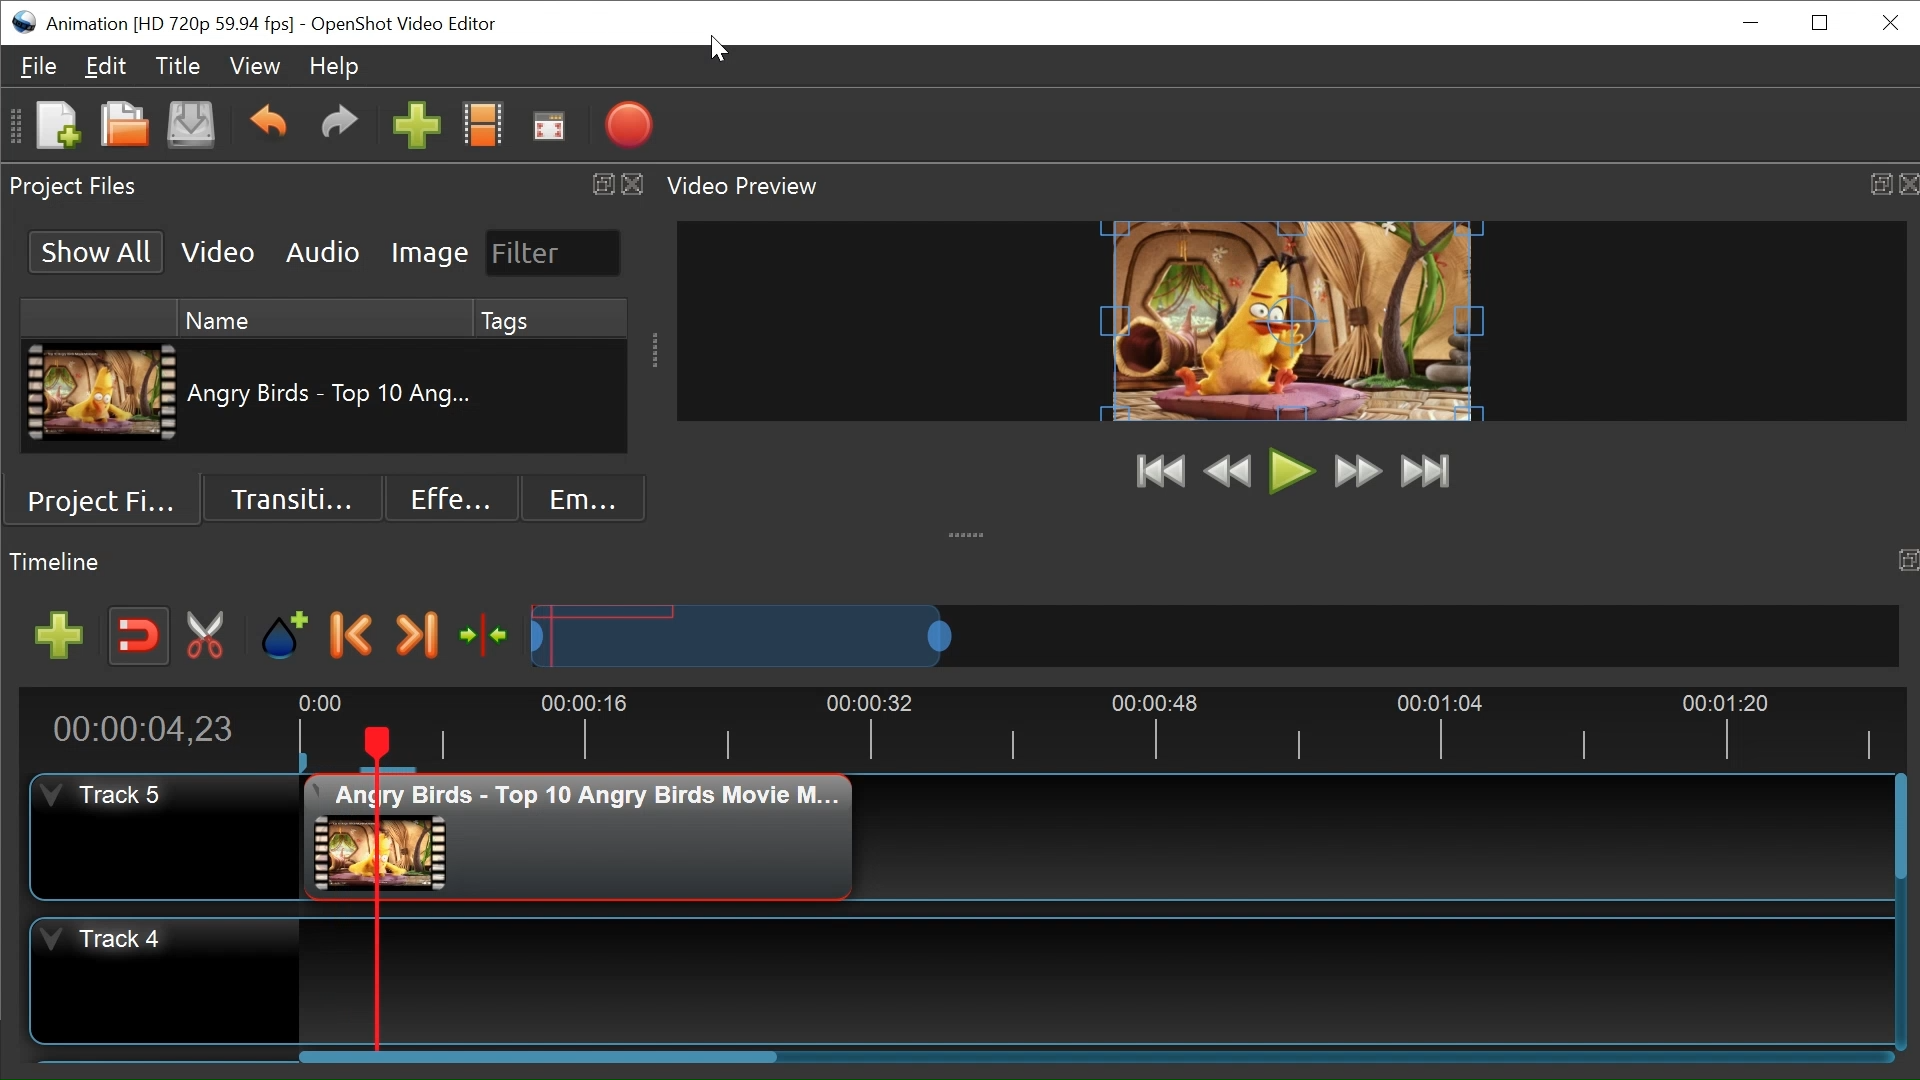 Image resolution: width=1920 pixels, height=1080 pixels. I want to click on Playhead, so click(375, 888).